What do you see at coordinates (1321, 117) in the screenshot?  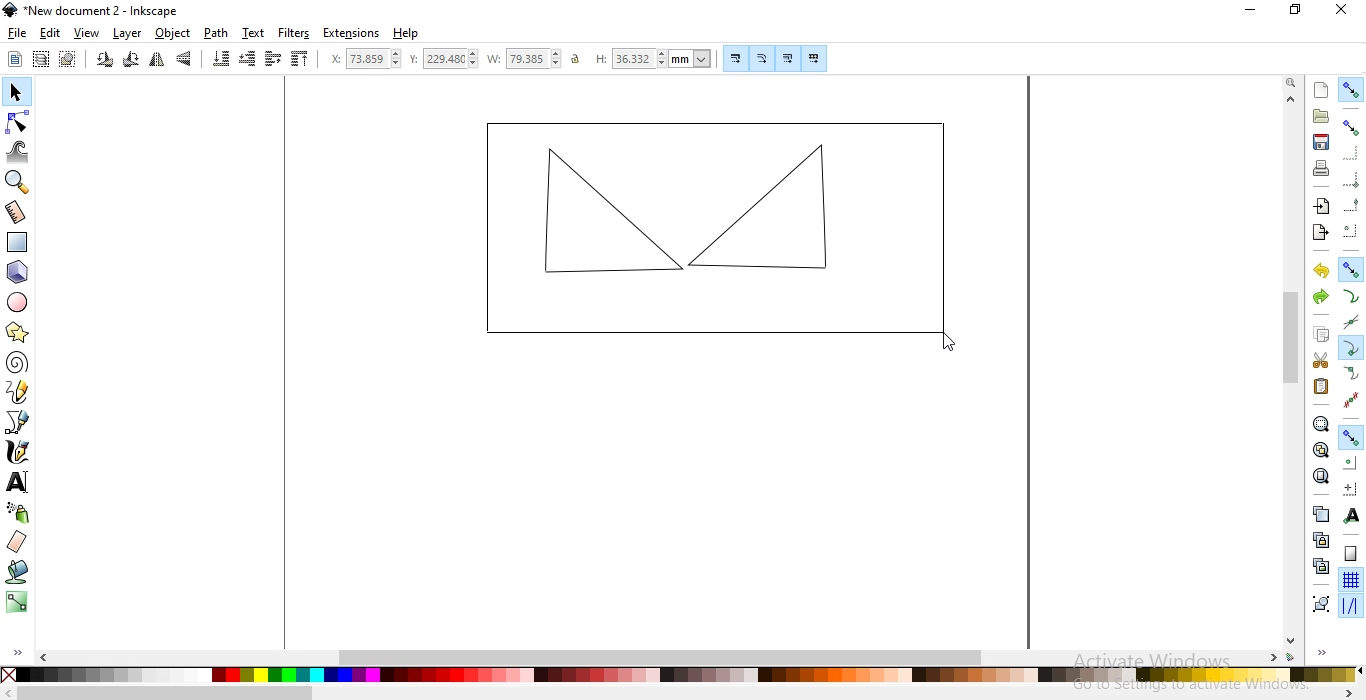 I see `open an existing document` at bounding box center [1321, 117].